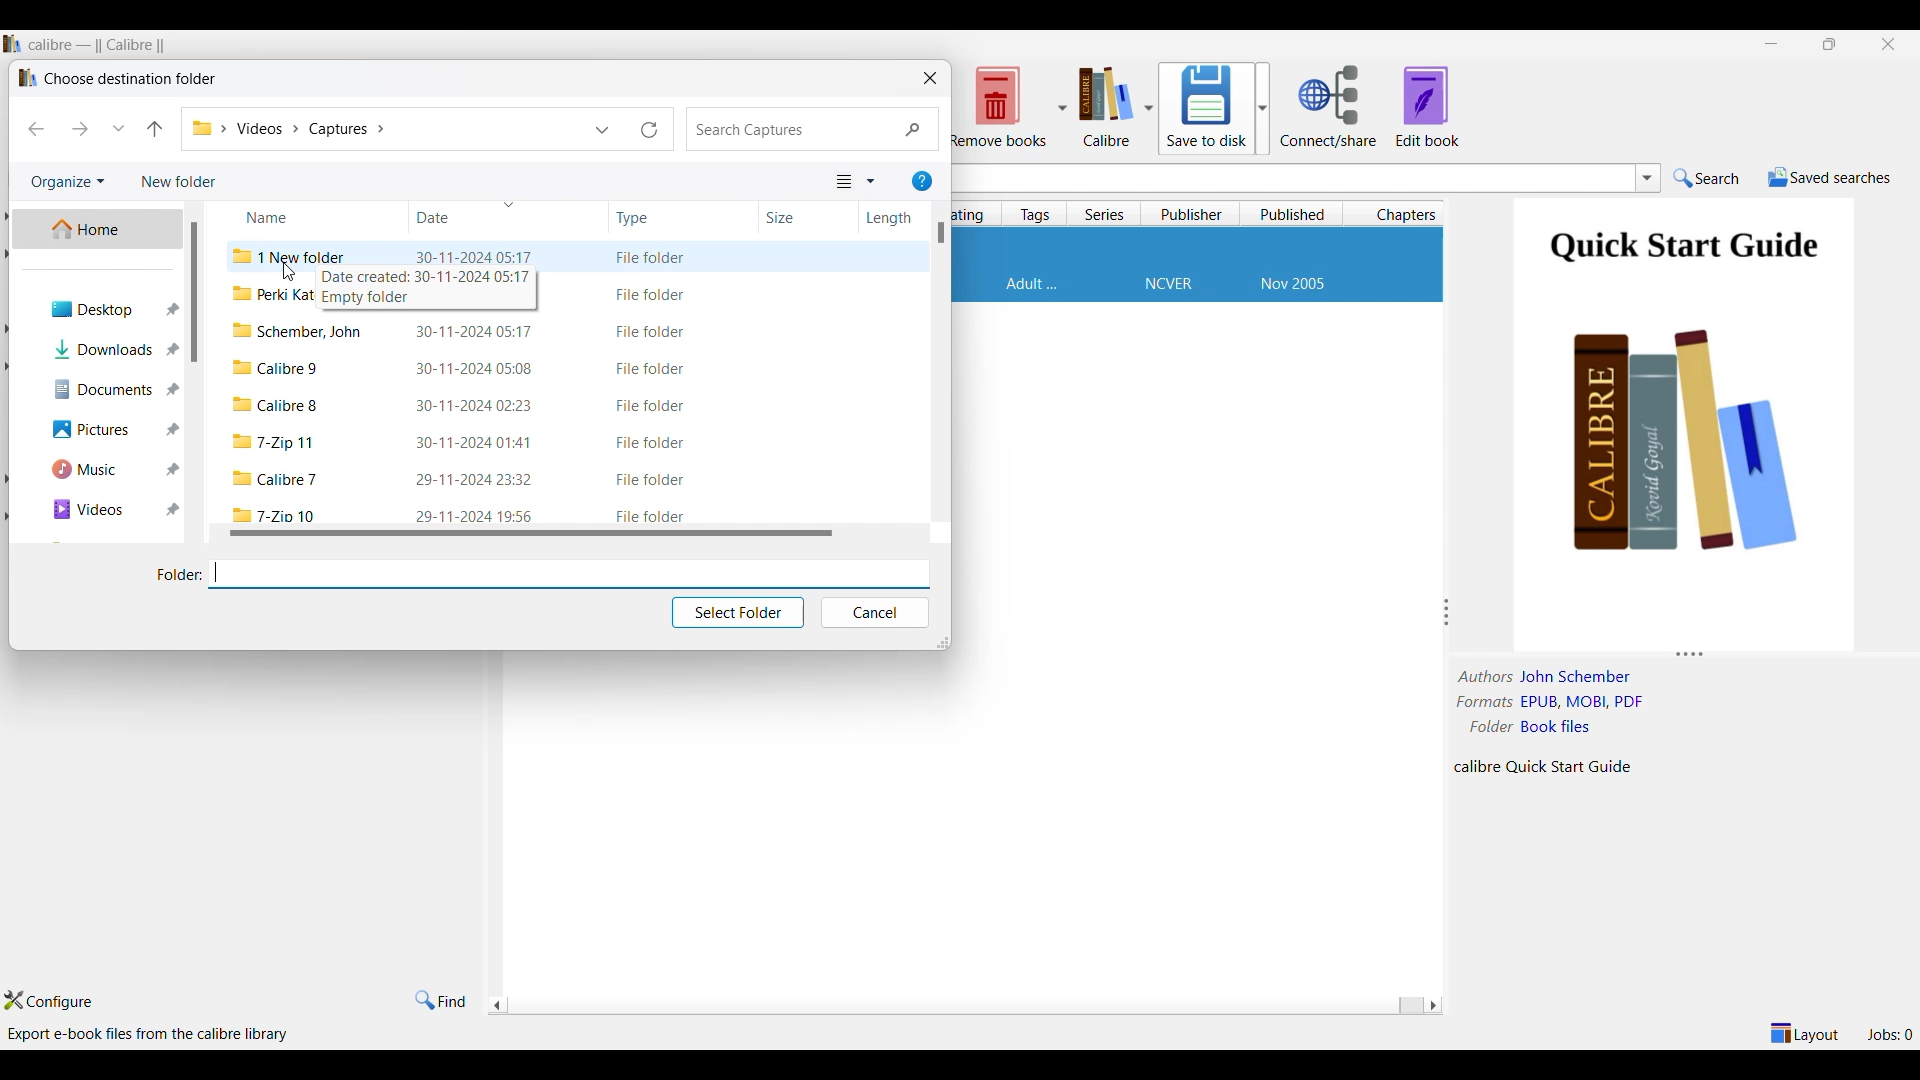 This screenshot has height=1080, width=1920. What do you see at coordinates (103, 348) in the screenshot?
I see `Downloads` at bounding box center [103, 348].